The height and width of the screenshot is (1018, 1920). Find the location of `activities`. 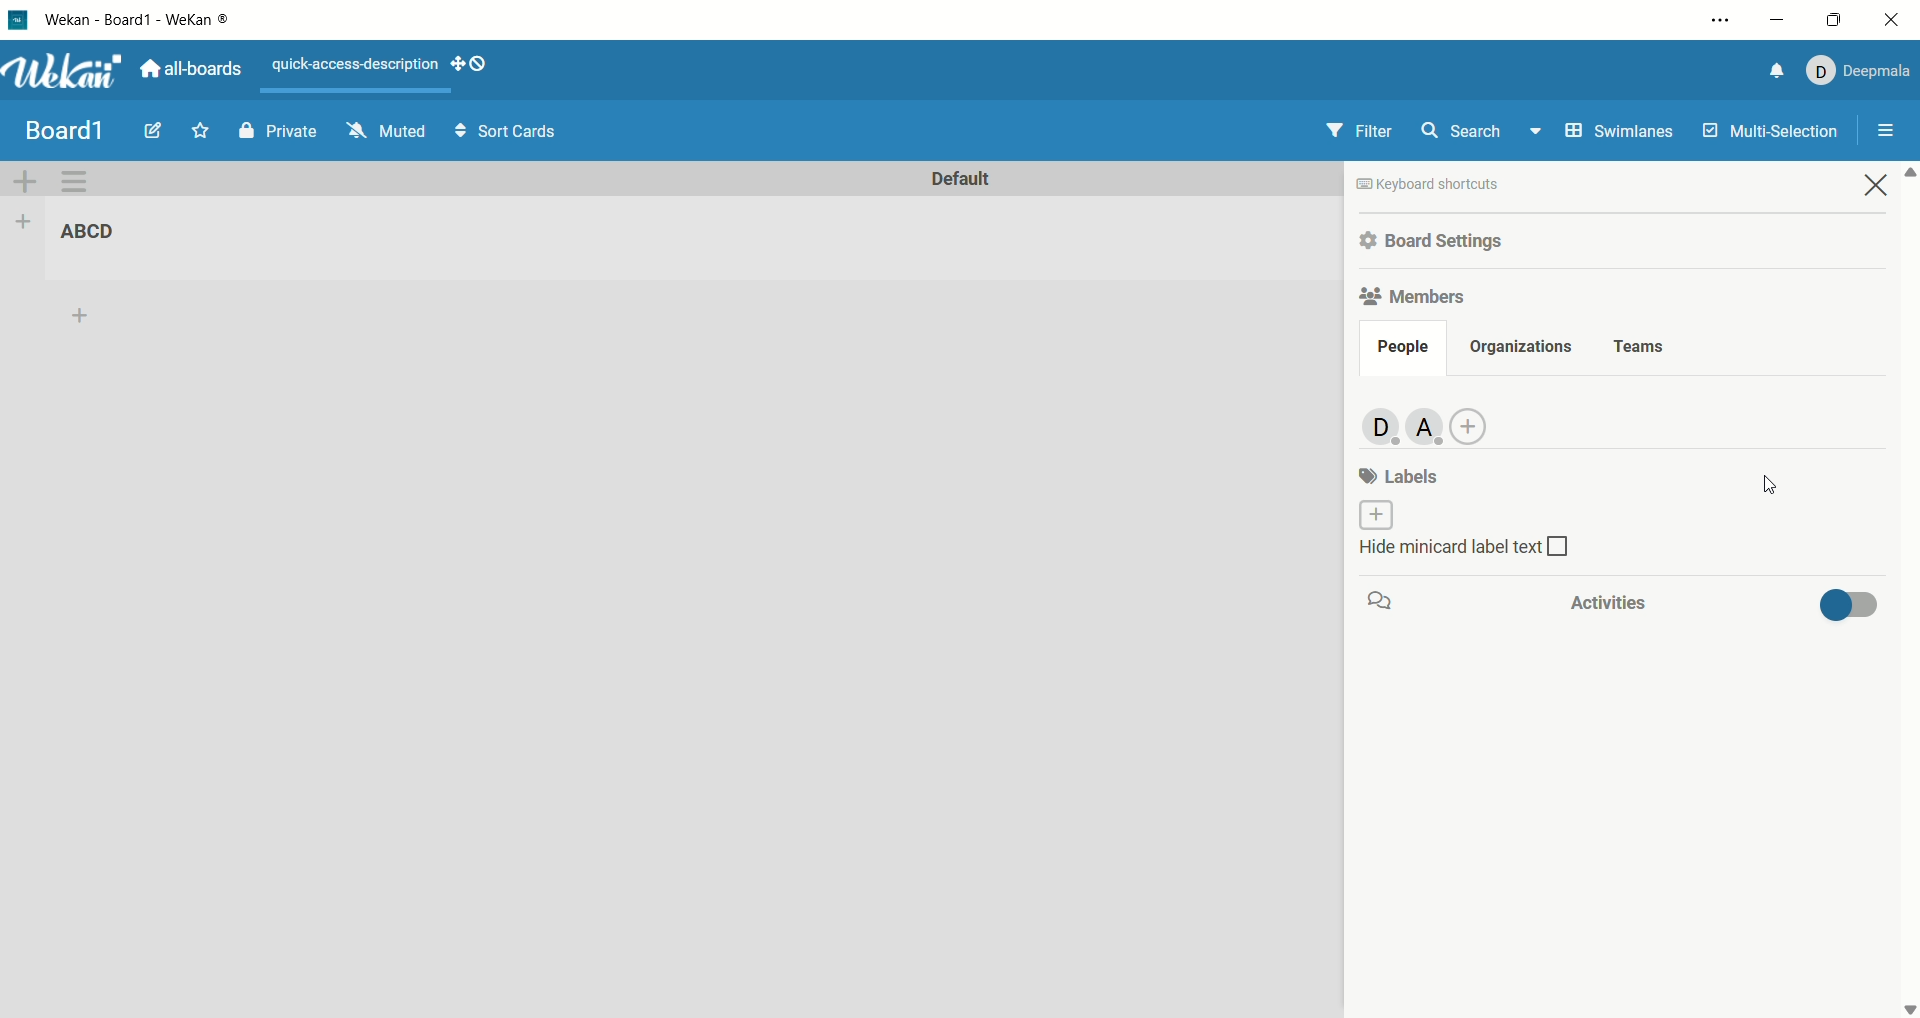

activities is located at coordinates (1619, 610).